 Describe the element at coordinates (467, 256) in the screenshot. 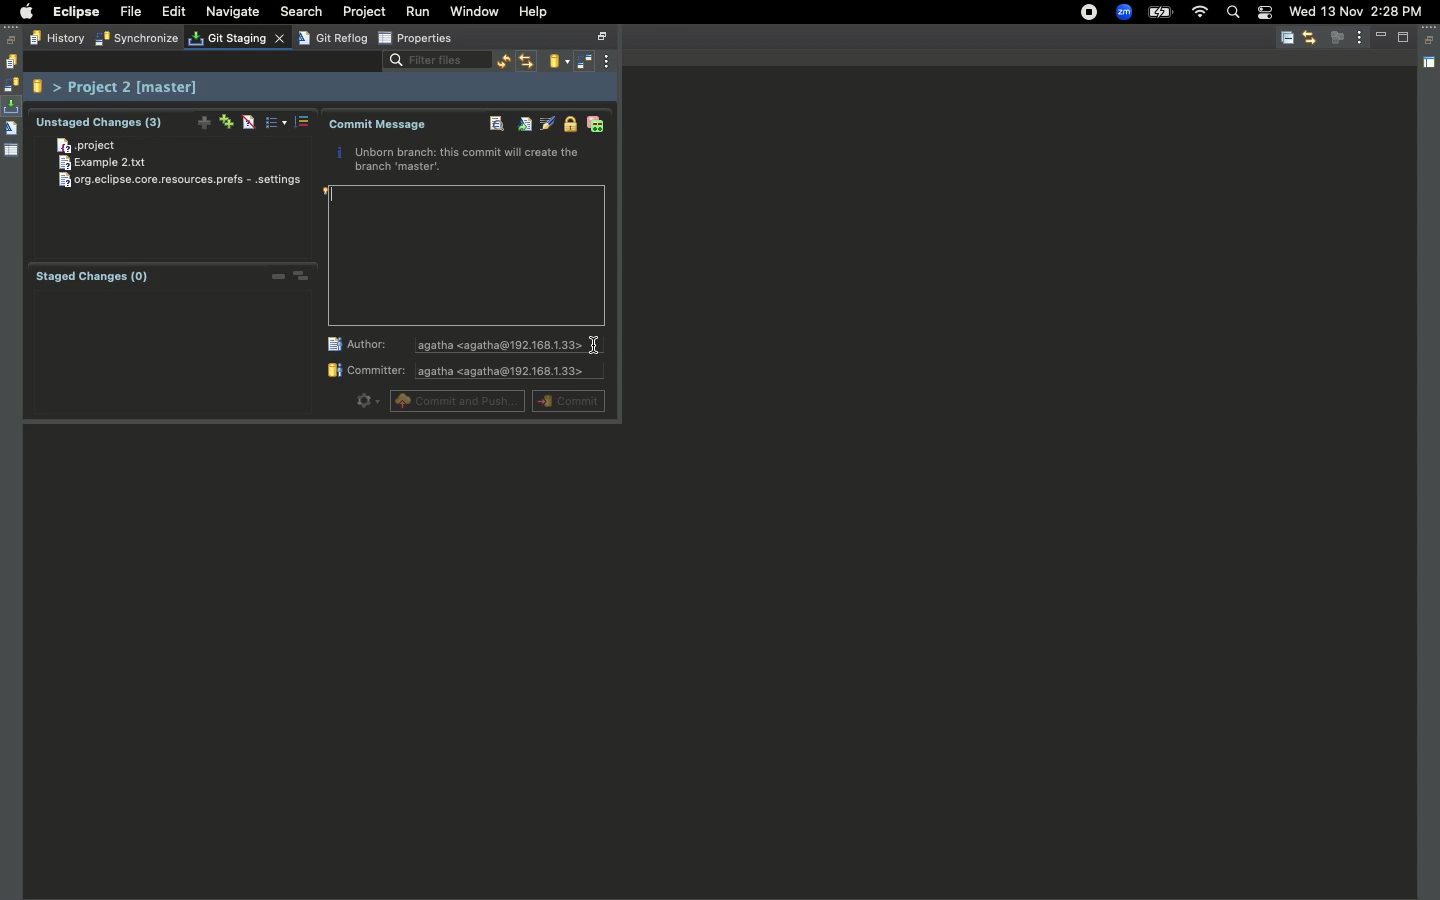

I see `Preview` at that location.